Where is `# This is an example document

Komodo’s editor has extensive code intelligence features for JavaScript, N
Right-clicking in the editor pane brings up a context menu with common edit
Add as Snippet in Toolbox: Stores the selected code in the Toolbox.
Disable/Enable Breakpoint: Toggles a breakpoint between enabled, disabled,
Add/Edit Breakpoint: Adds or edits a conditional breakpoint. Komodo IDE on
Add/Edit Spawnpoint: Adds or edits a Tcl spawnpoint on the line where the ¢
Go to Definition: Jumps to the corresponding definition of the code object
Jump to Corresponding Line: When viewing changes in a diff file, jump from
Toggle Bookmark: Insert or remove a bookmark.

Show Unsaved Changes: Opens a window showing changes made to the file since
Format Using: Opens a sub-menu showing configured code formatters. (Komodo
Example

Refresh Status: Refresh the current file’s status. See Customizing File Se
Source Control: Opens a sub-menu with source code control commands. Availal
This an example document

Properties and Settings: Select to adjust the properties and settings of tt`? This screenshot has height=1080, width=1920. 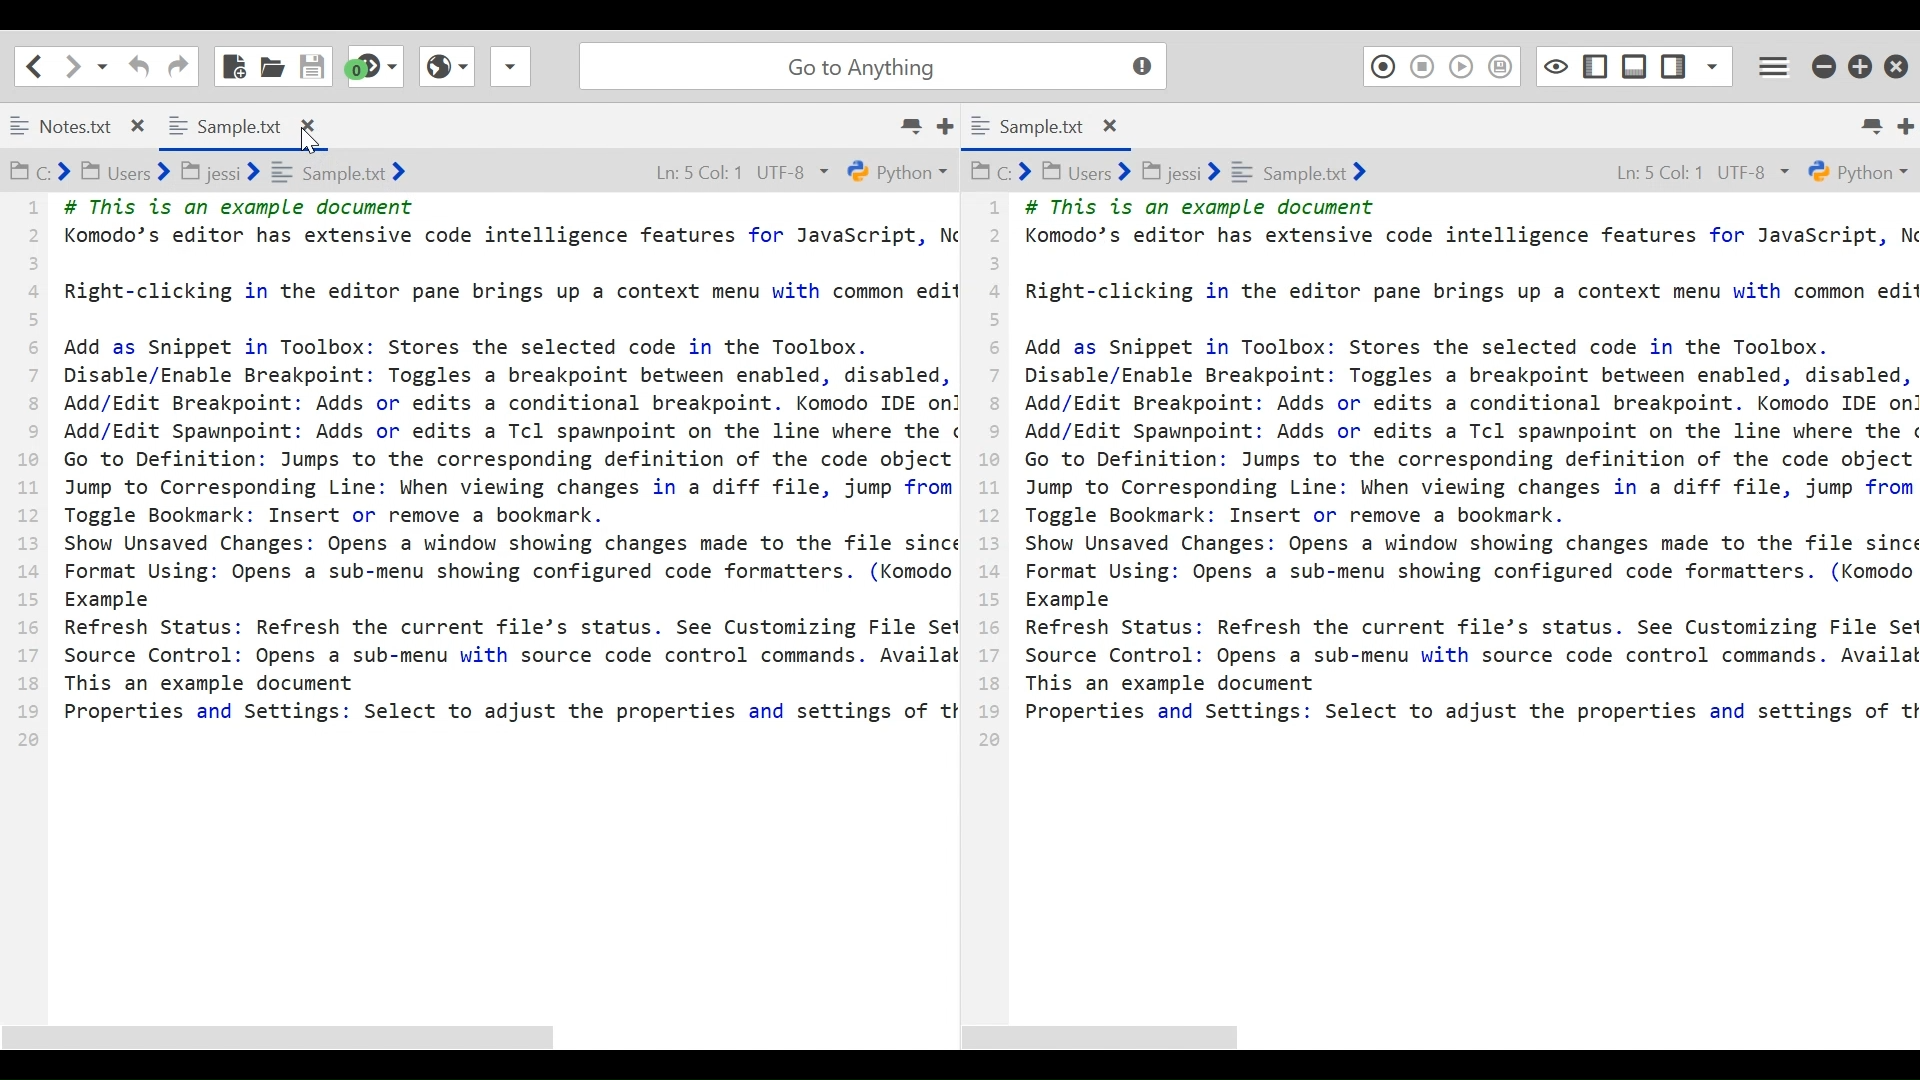 # This is an example document

Komodo’s editor has extensive code intelligence features for JavaScript, N
Right-clicking in the editor pane brings up a context menu with common edit
Add as Snippet in Toolbox: Stores the selected code in the Toolbox.
Disable/Enable Breakpoint: Toggles a breakpoint between enabled, disabled,
Add/Edit Breakpoint: Adds or edits a conditional breakpoint. Komodo IDE on
Add/Edit Spawnpoint: Adds or edits a Tcl spawnpoint on the line where the ¢
Go to Definition: Jumps to the corresponding definition of the code object
Jump to Corresponding Line: When viewing changes in a diff file, jump from
Toggle Bookmark: Insert or remove a bookmark.

Show Unsaved Changes: Opens a window showing changes made to the file since
Format Using: Opens a sub-menu showing configured code formatters. (Komodo
Example

Refresh Status: Refresh the current file’s status. See Customizing File Se
Source Control: Opens a sub-menu with source code control commands. Availal
This an example document

Properties and Settings: Select to adjust the properties and settings of tt is located at coordinates (509, 469).